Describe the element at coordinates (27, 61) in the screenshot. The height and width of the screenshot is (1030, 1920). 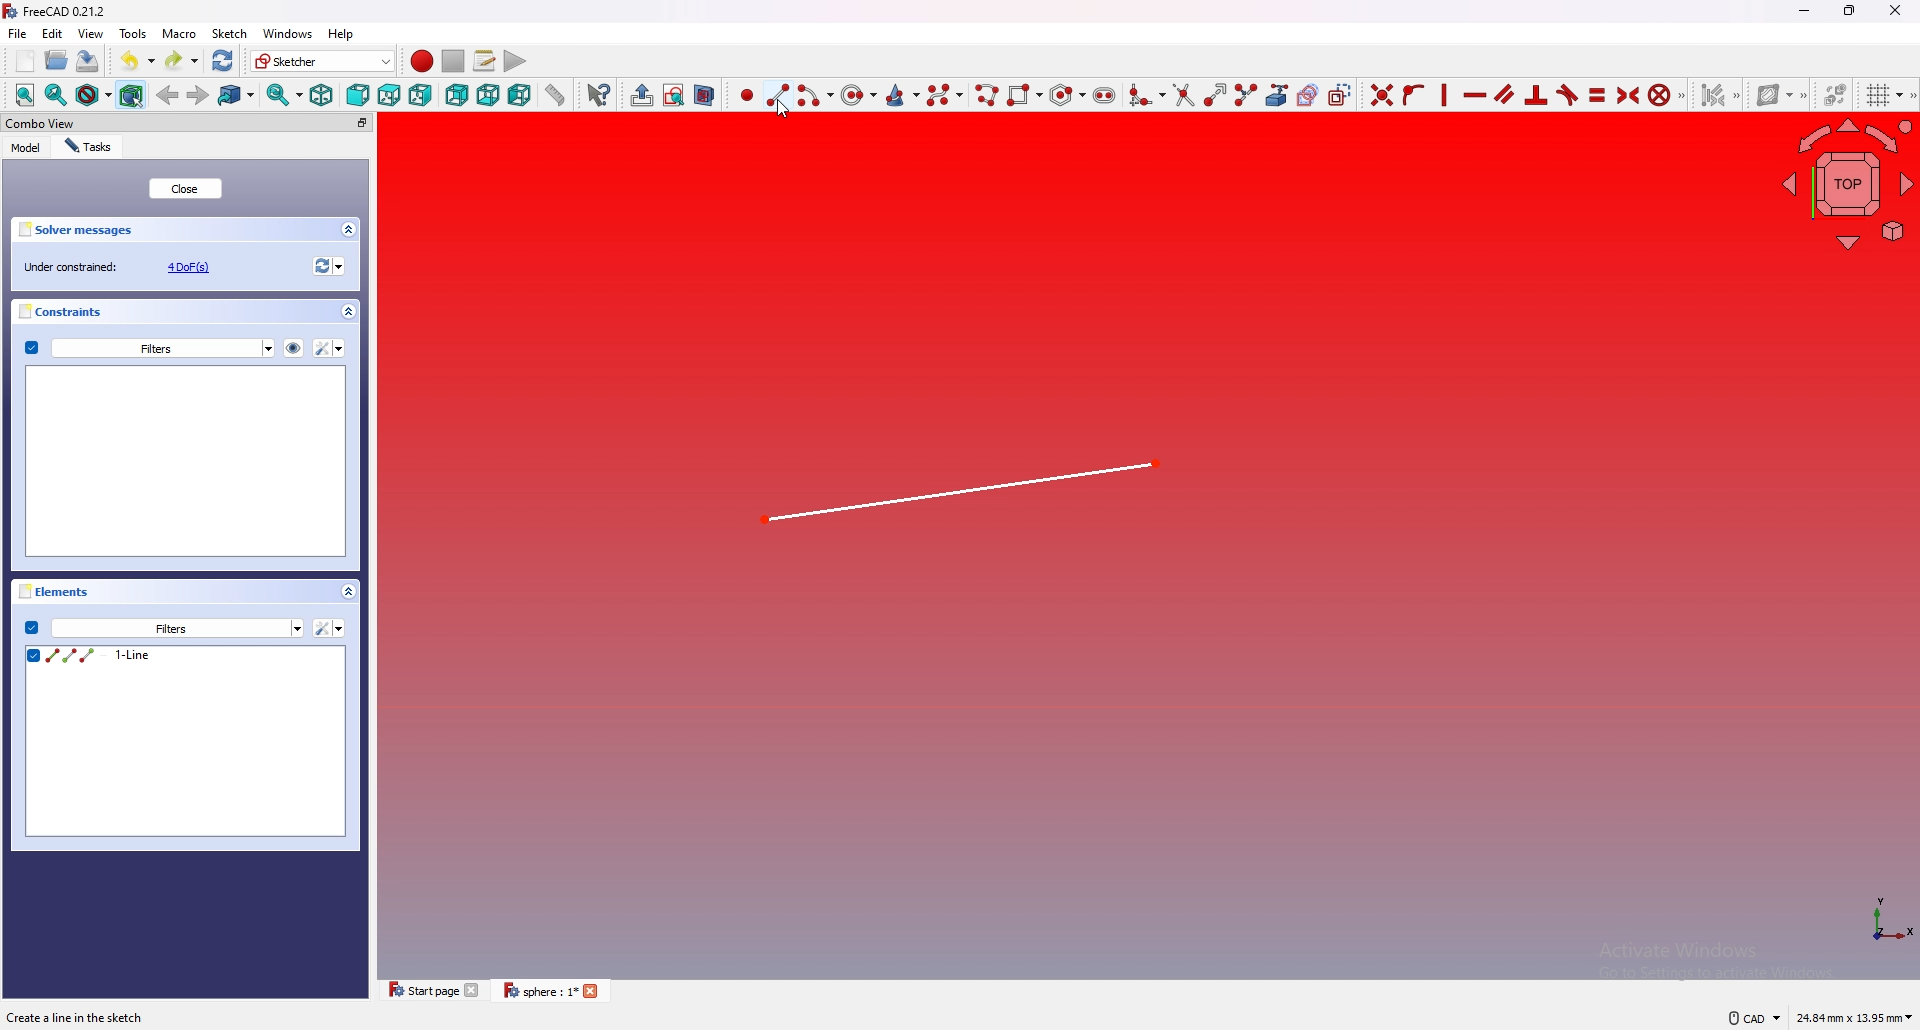
I see `New` at that location.